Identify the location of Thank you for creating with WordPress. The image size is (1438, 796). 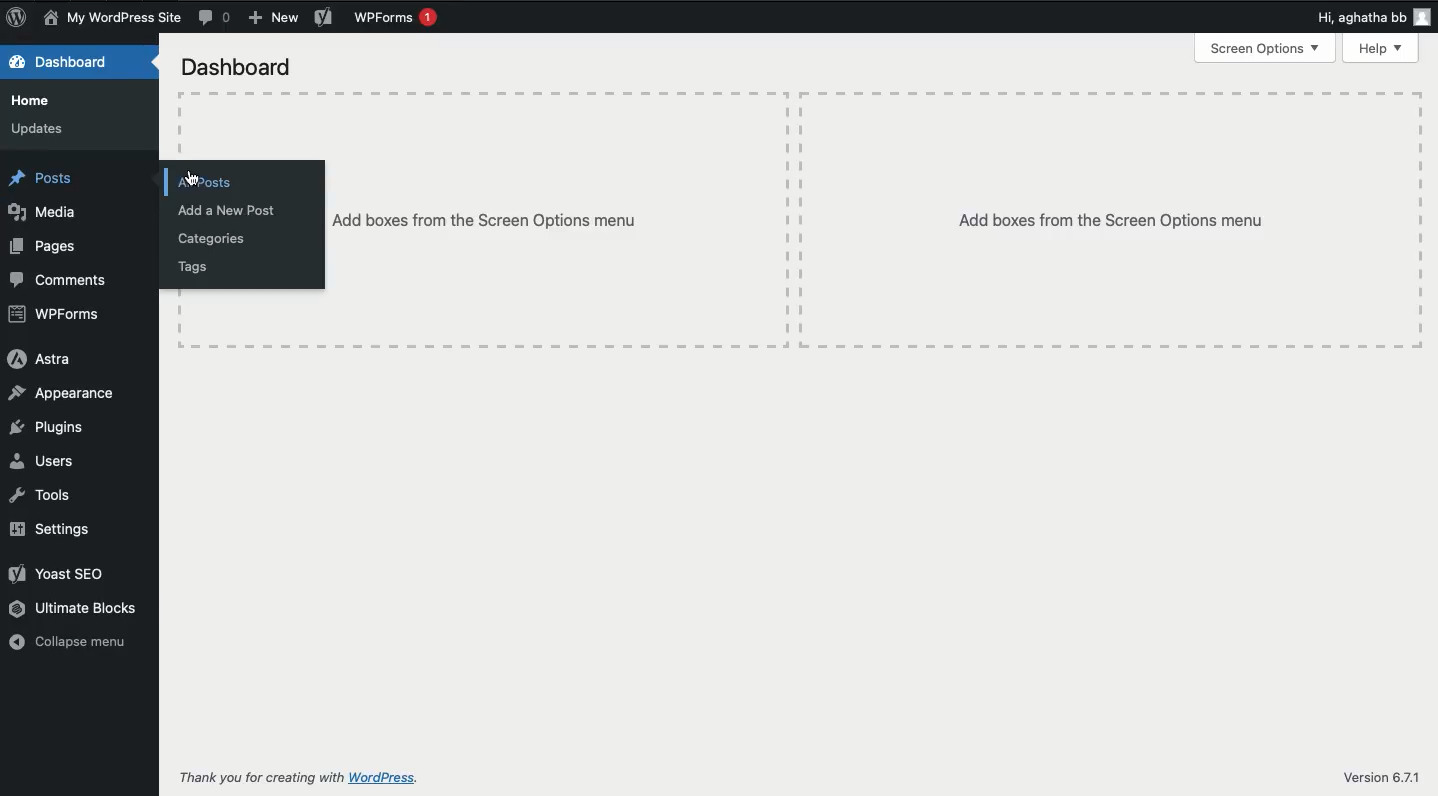
(301, 779).